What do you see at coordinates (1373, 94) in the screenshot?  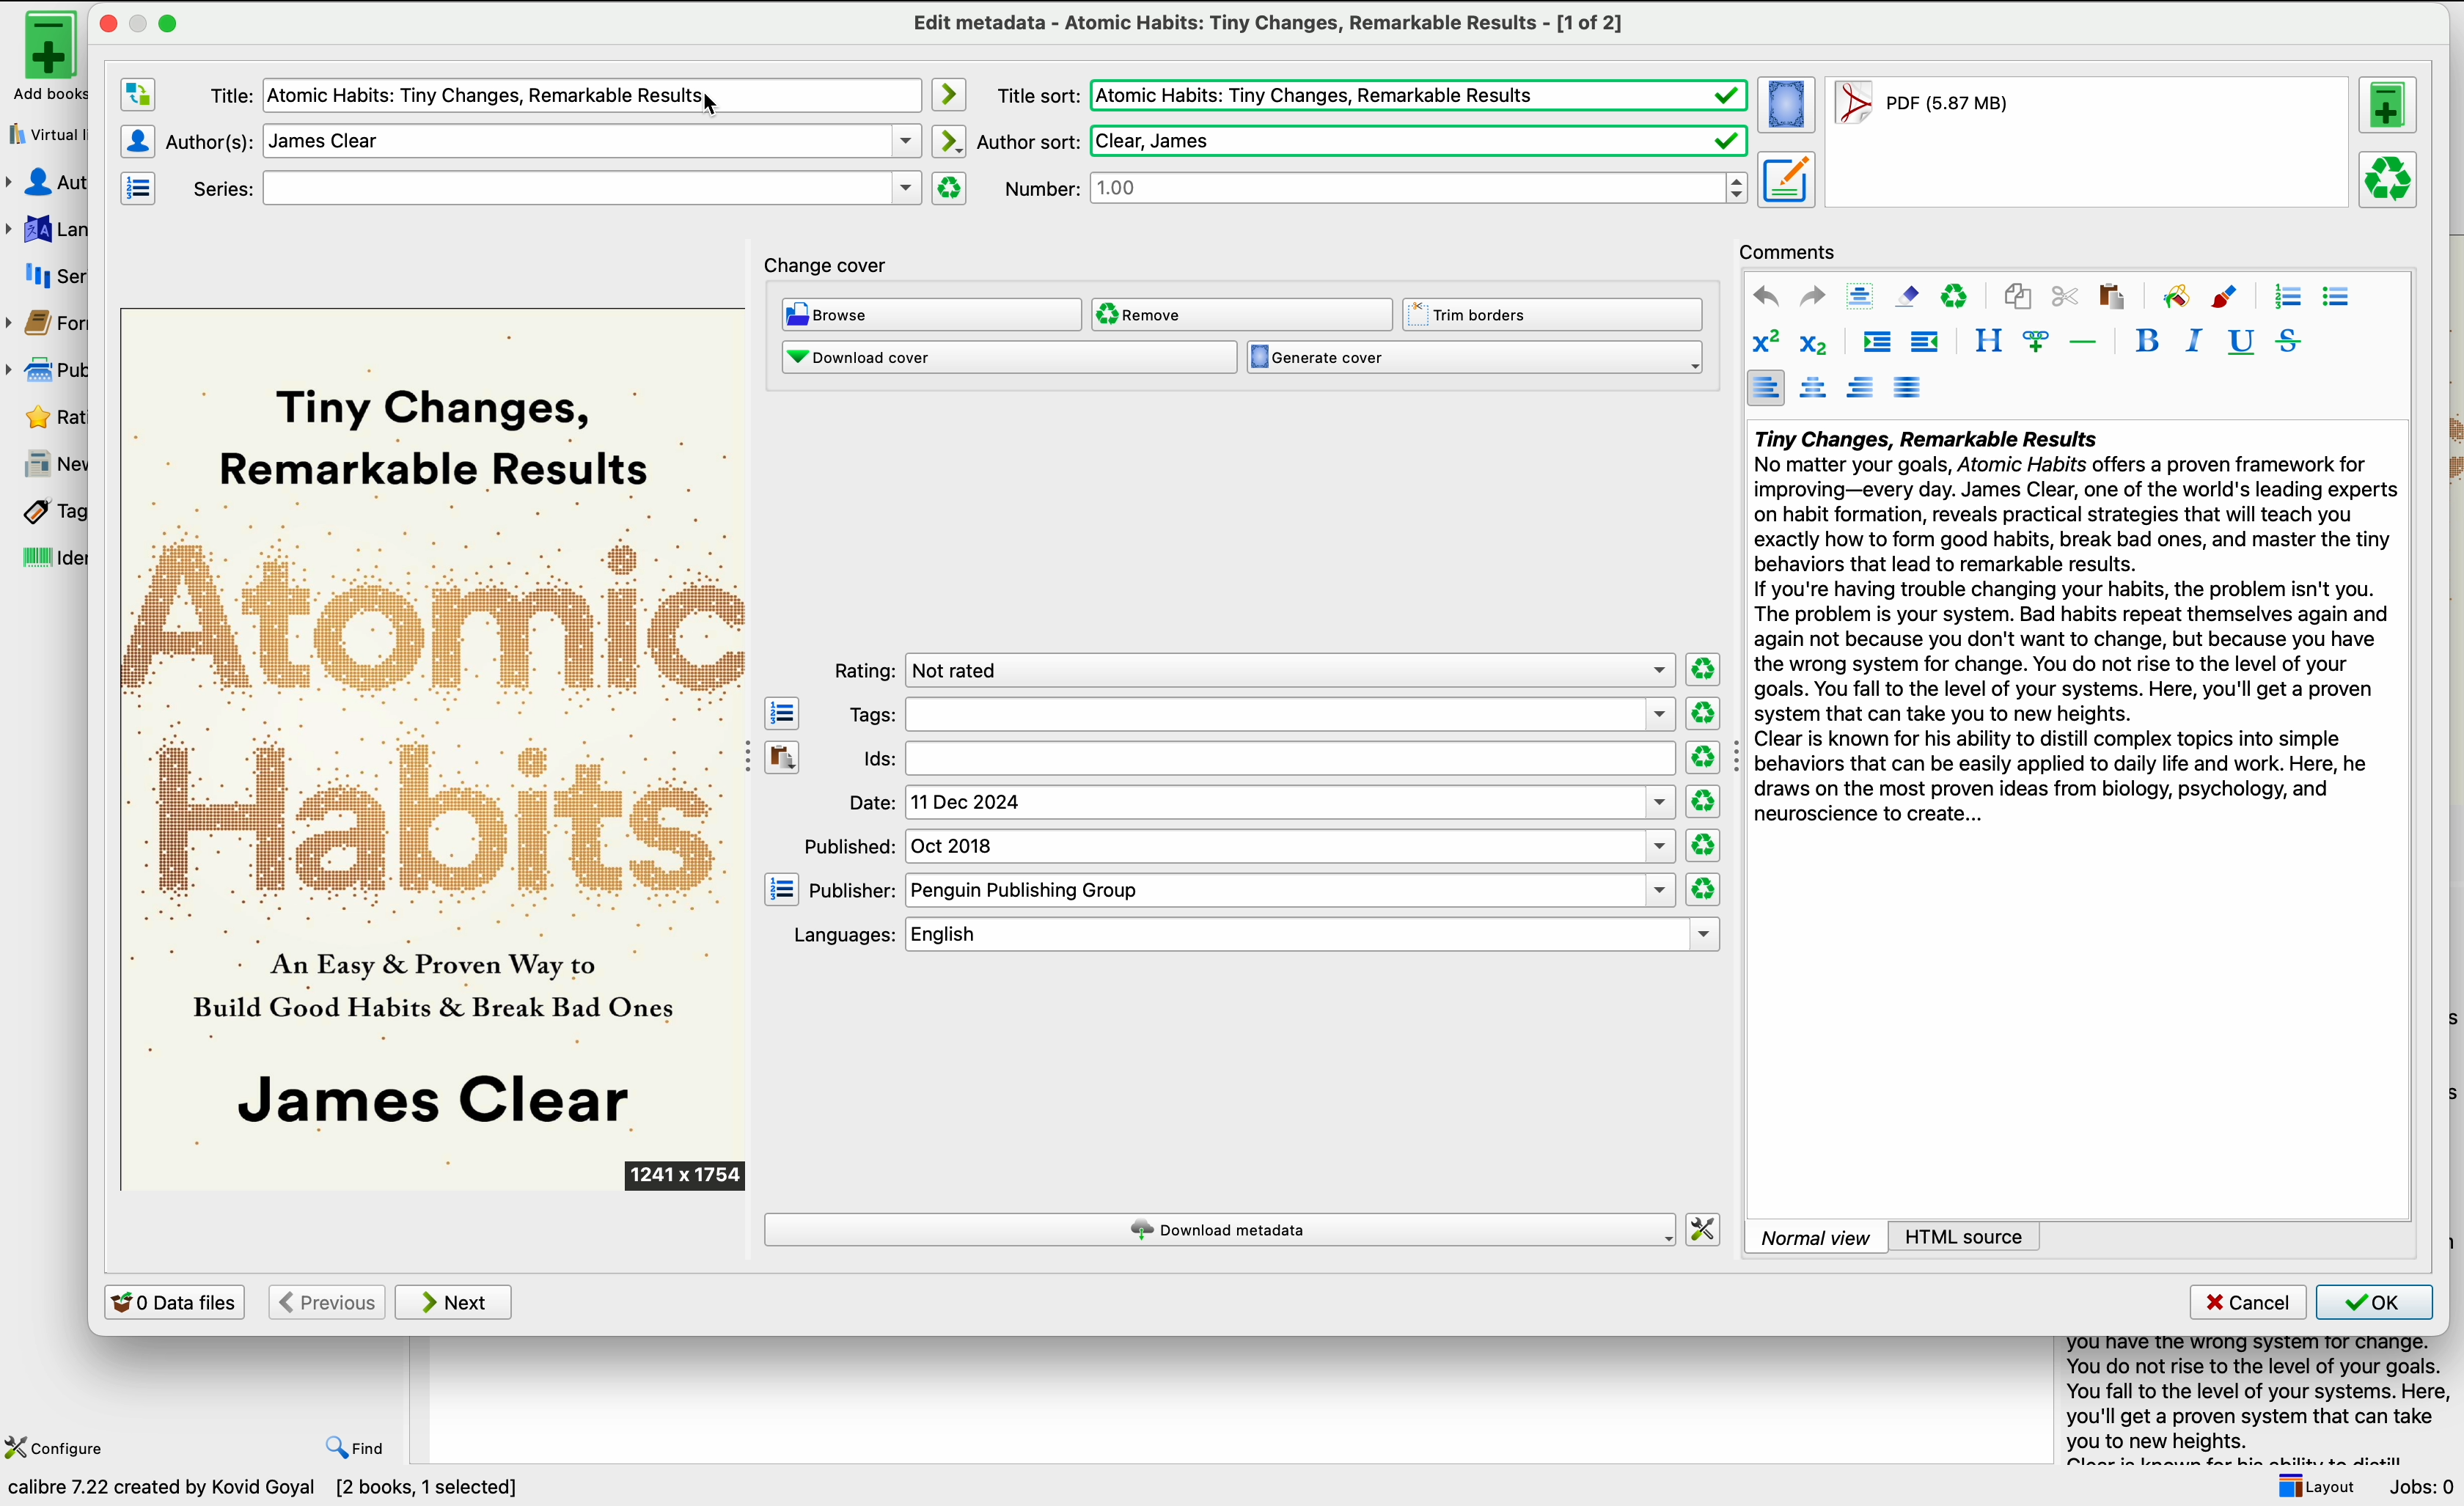 I see `title sort:` at bounding box center [1373, 94].